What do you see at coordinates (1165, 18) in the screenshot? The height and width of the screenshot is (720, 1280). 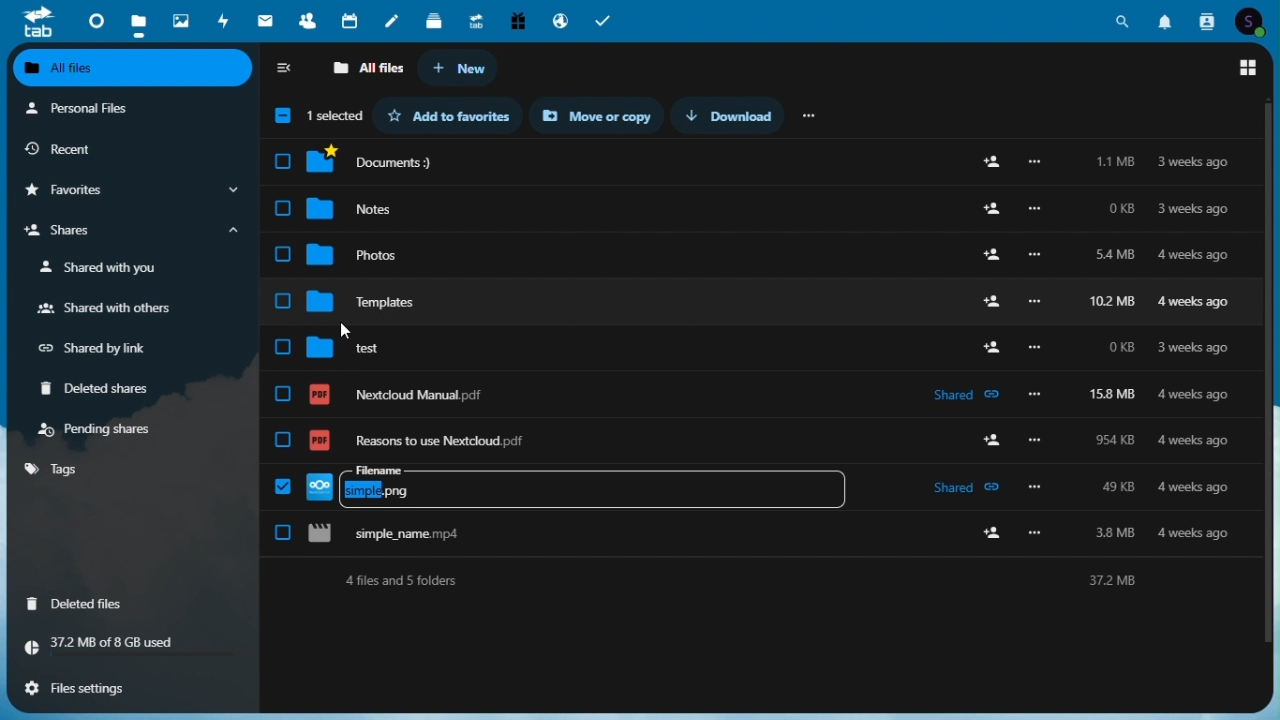 I see `Notifications` at bounding box center [1165, 18].